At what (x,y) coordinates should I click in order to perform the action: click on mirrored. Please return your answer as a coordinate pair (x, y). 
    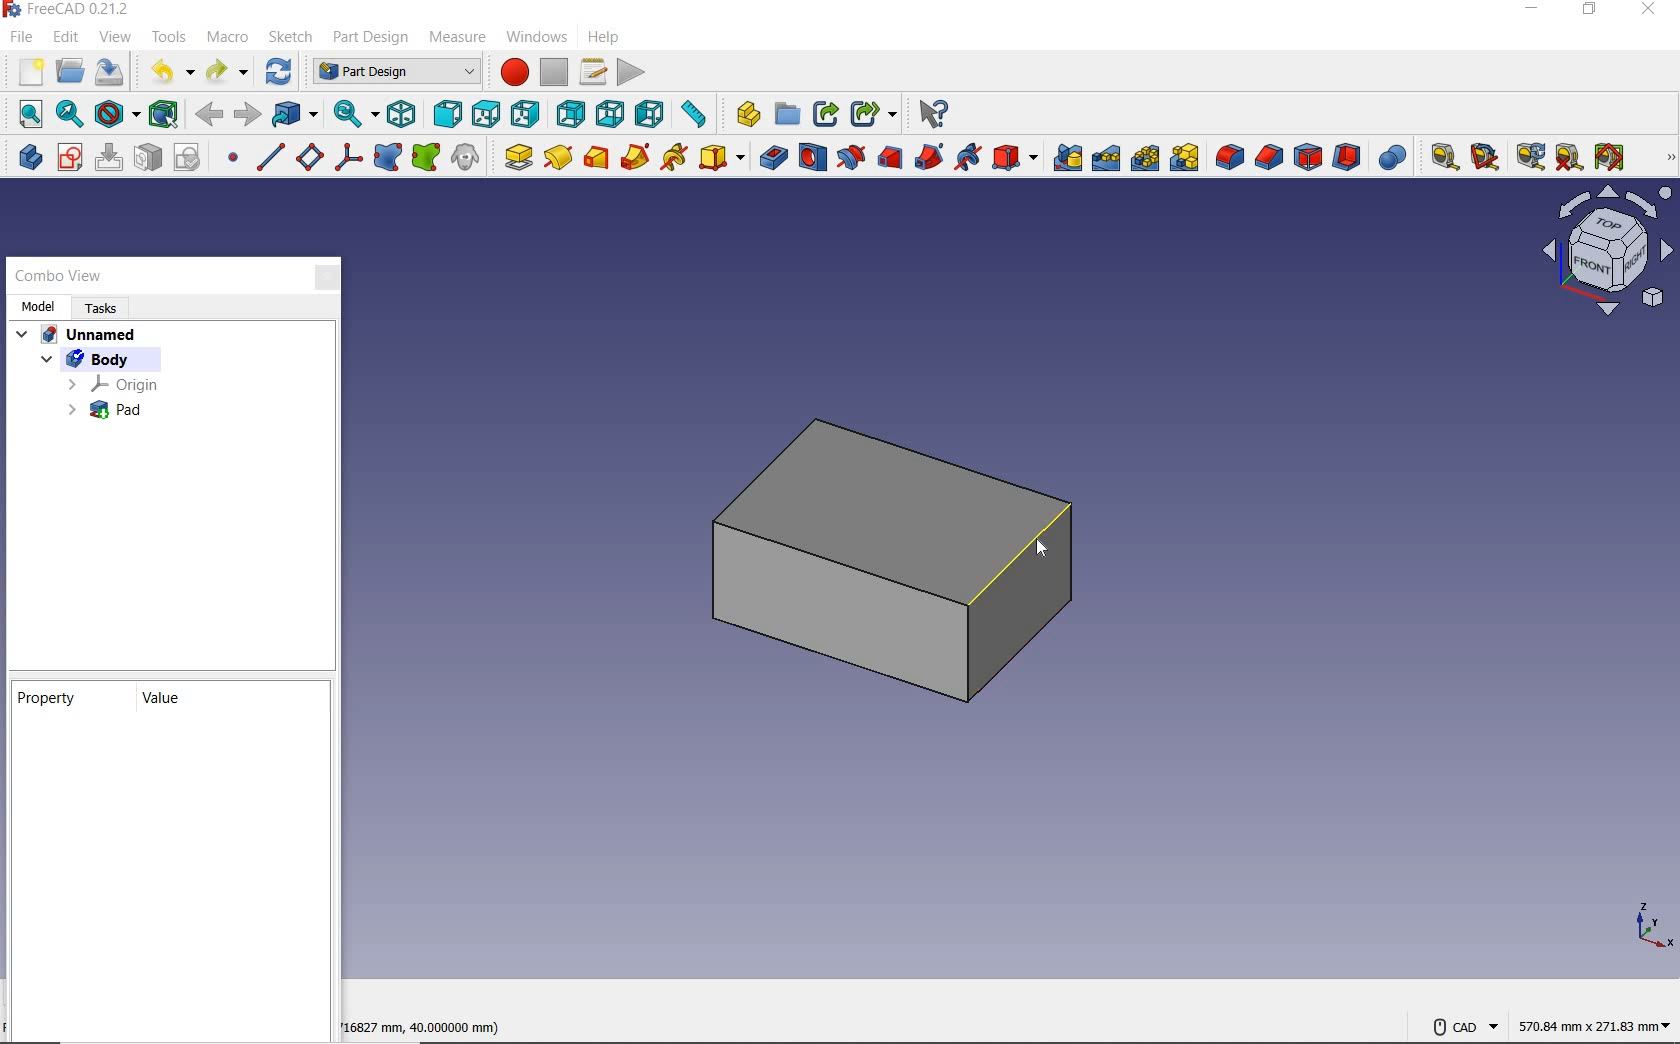
    Looking at the image, I should click on (1068, 158).